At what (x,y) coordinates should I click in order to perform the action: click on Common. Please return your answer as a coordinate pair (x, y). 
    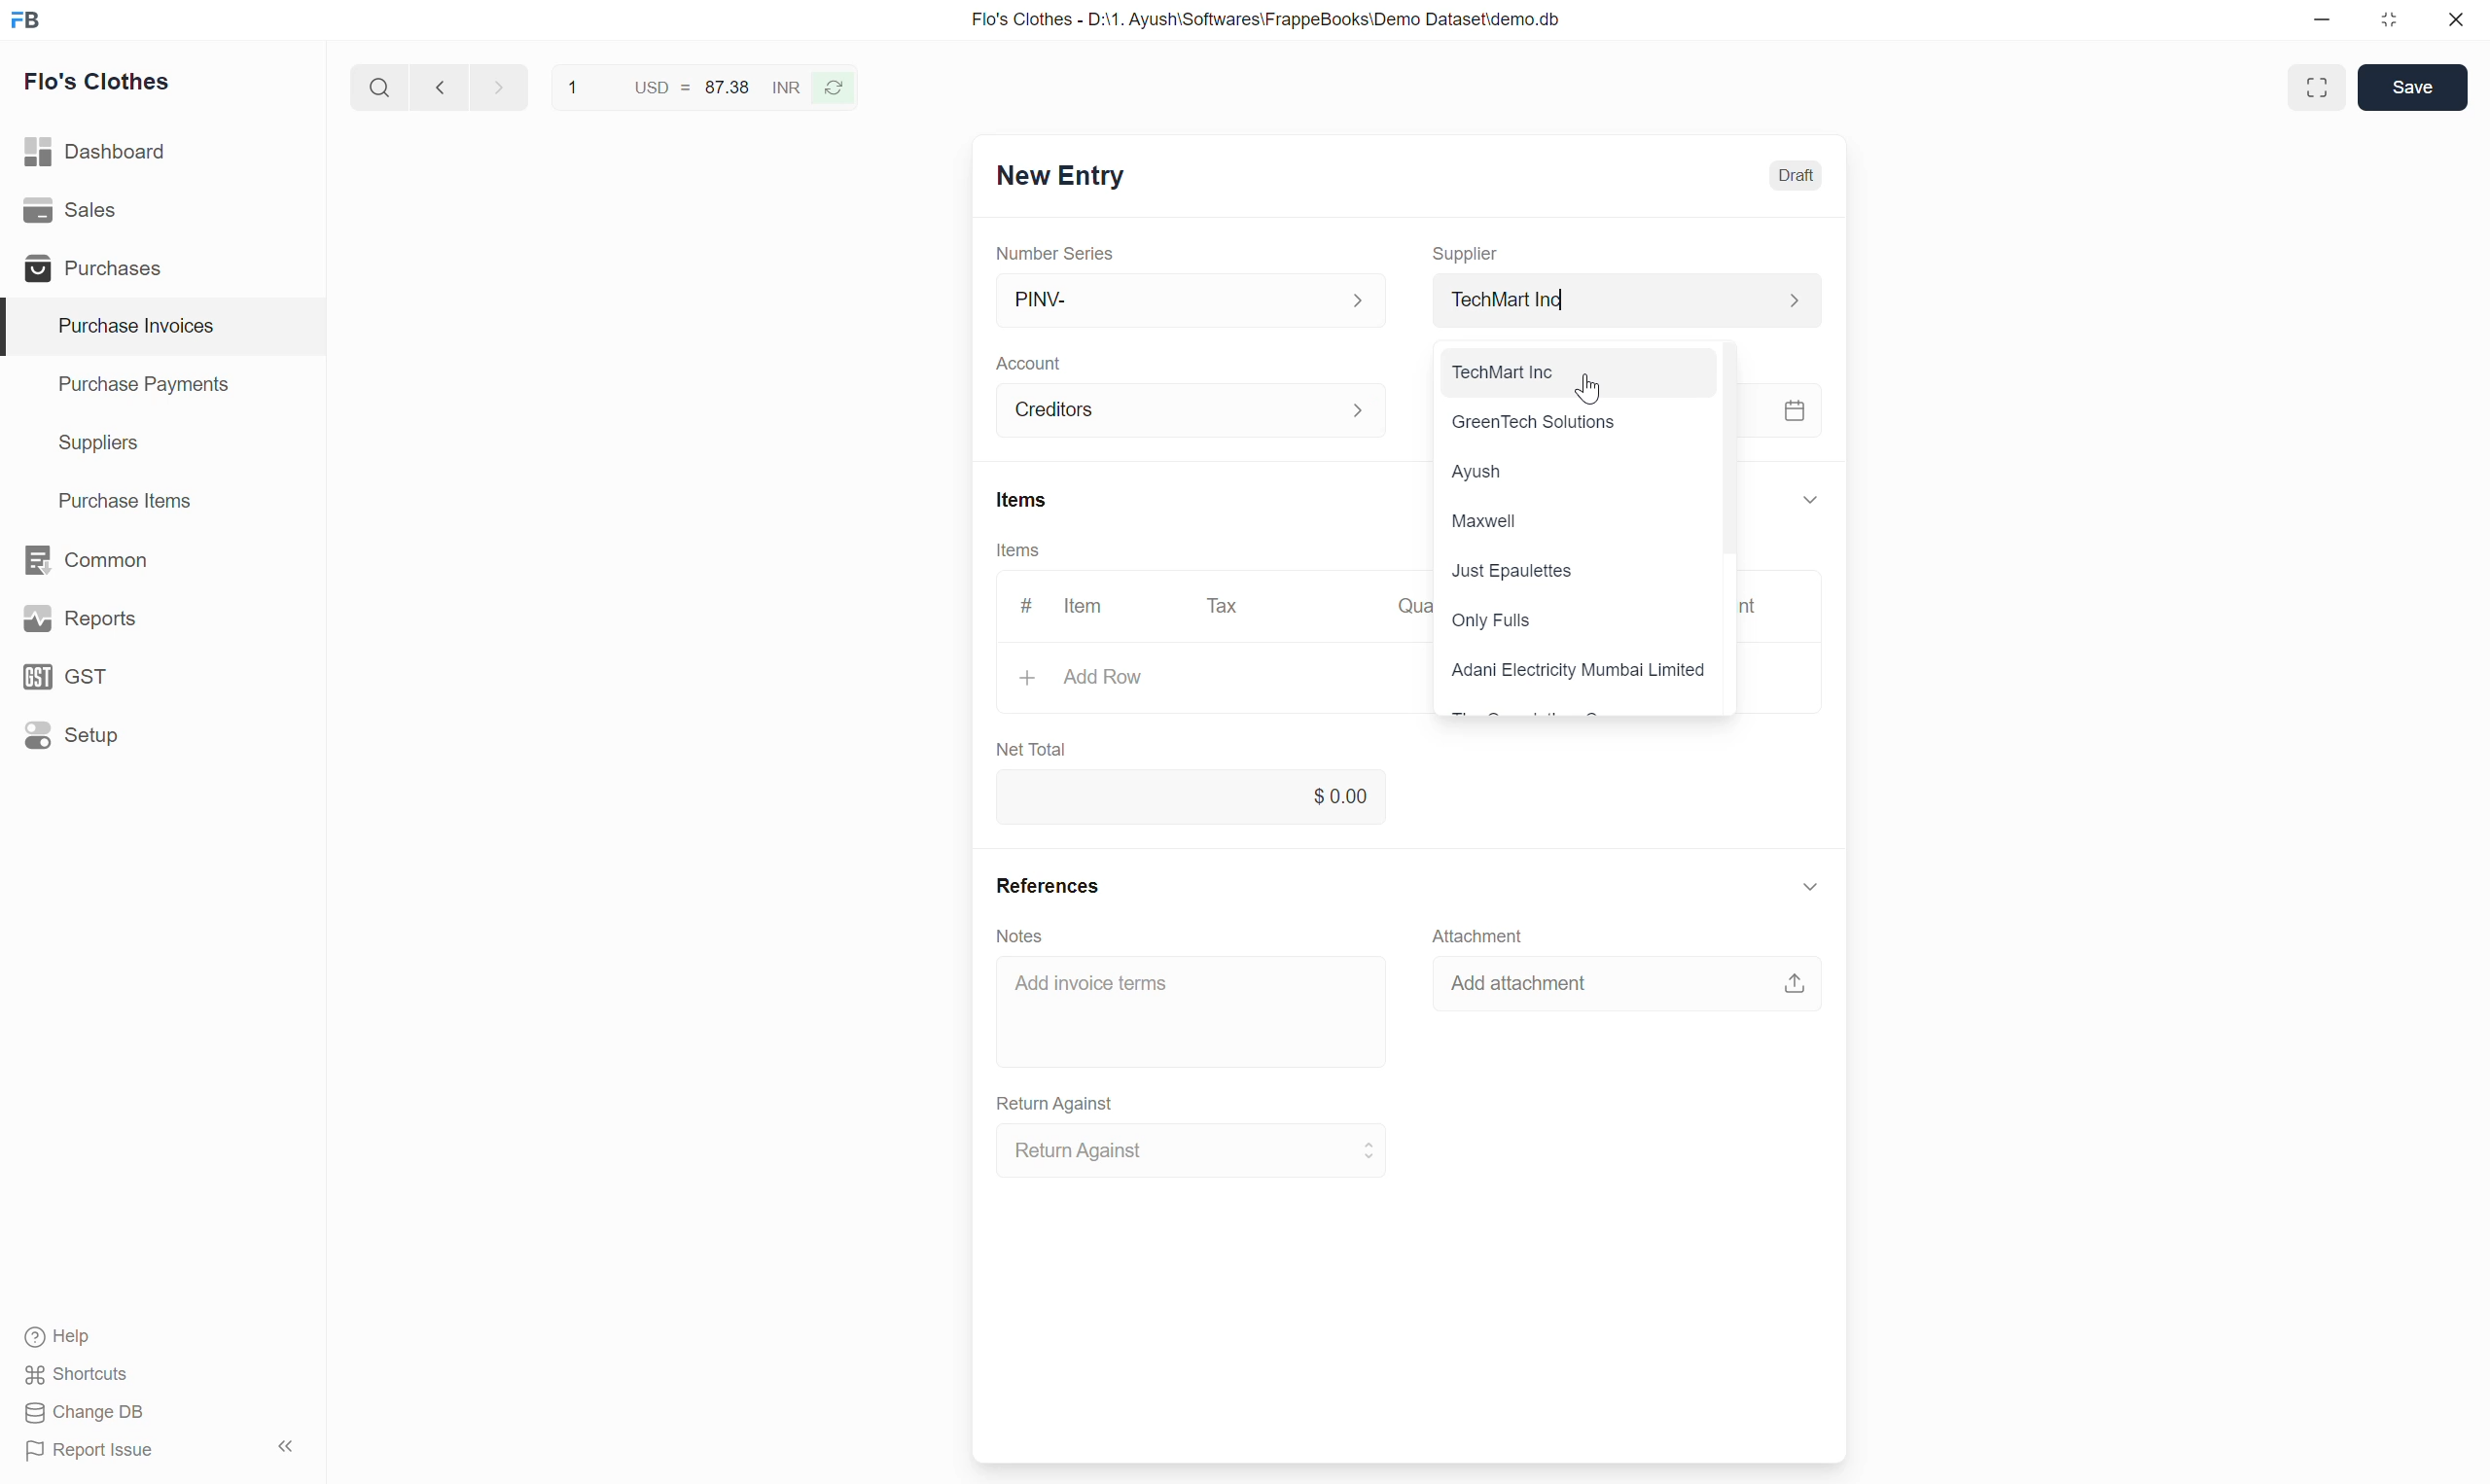
    Looking at the image, I should click on (89, 558).